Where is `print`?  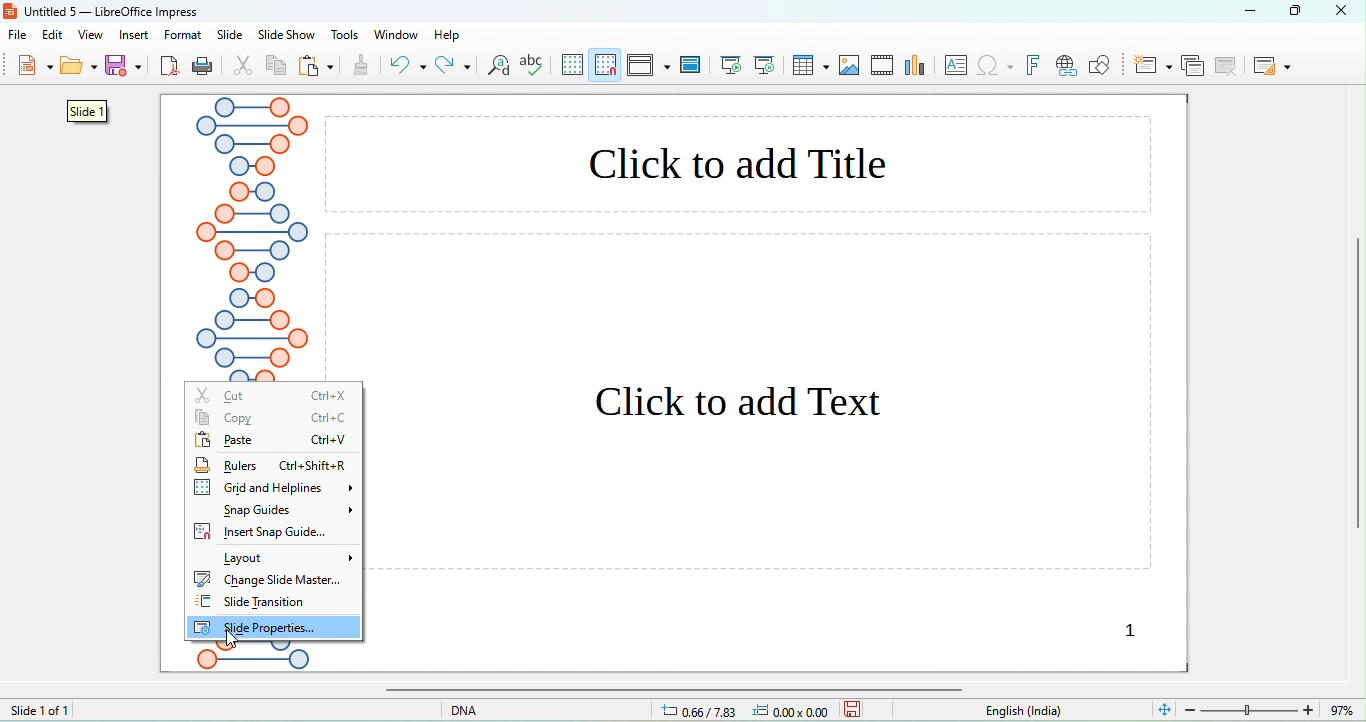
print is located at coordinates (202, 67).